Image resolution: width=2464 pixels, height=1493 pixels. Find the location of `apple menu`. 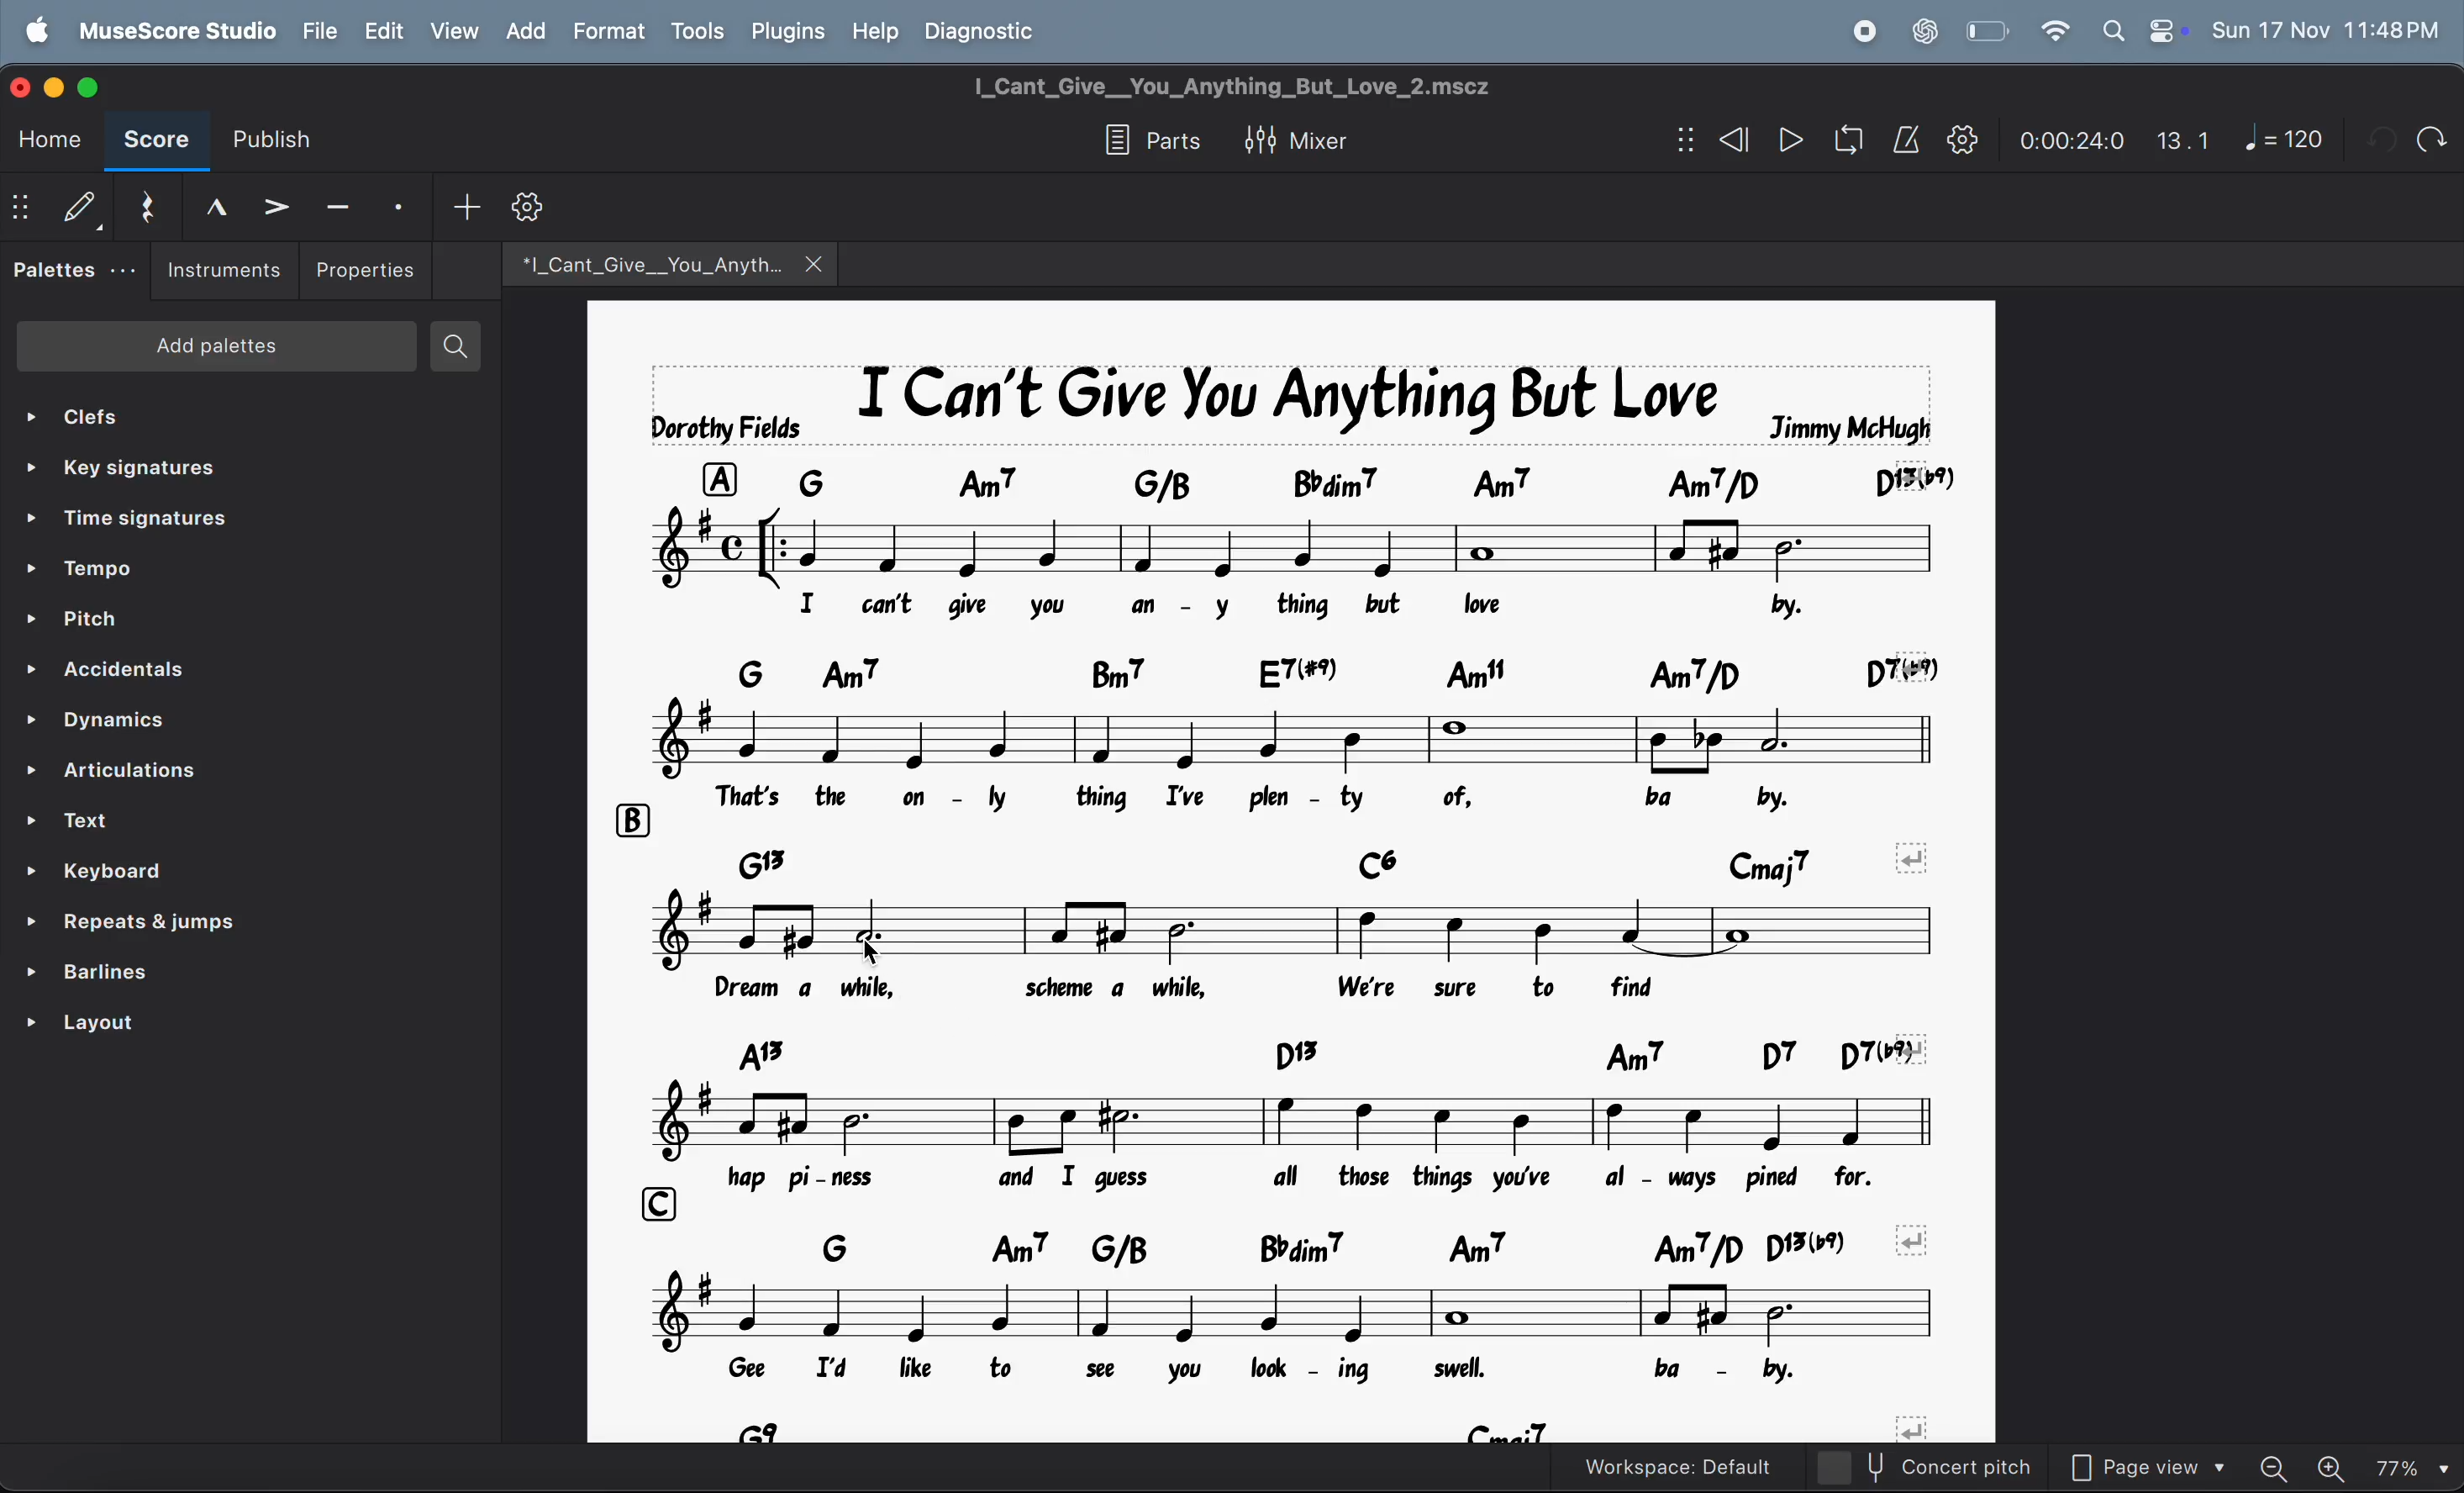

apple menu is located at coordinates (36, 30).